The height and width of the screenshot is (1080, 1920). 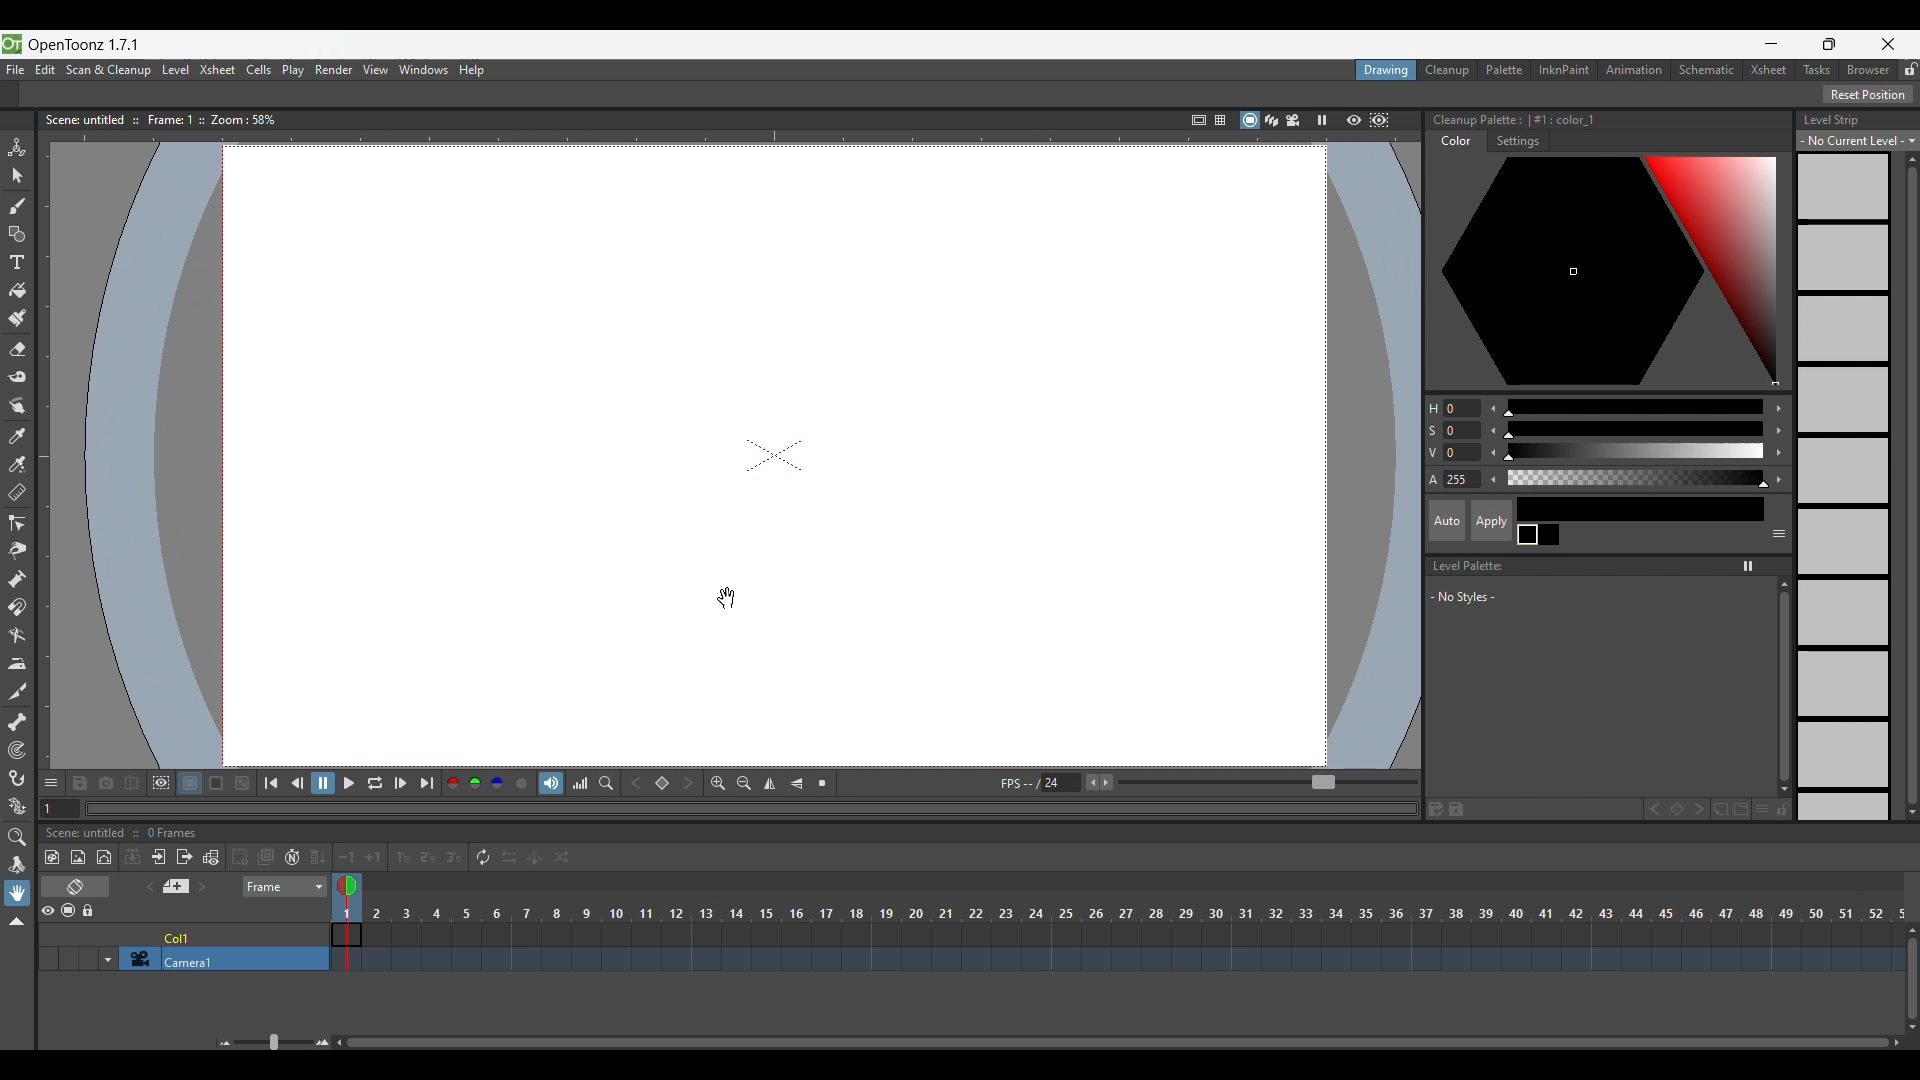 What do you see at coordinates (17, 664) in the screenshot?
I see `Iron tool` at bounding box center [17, 664].